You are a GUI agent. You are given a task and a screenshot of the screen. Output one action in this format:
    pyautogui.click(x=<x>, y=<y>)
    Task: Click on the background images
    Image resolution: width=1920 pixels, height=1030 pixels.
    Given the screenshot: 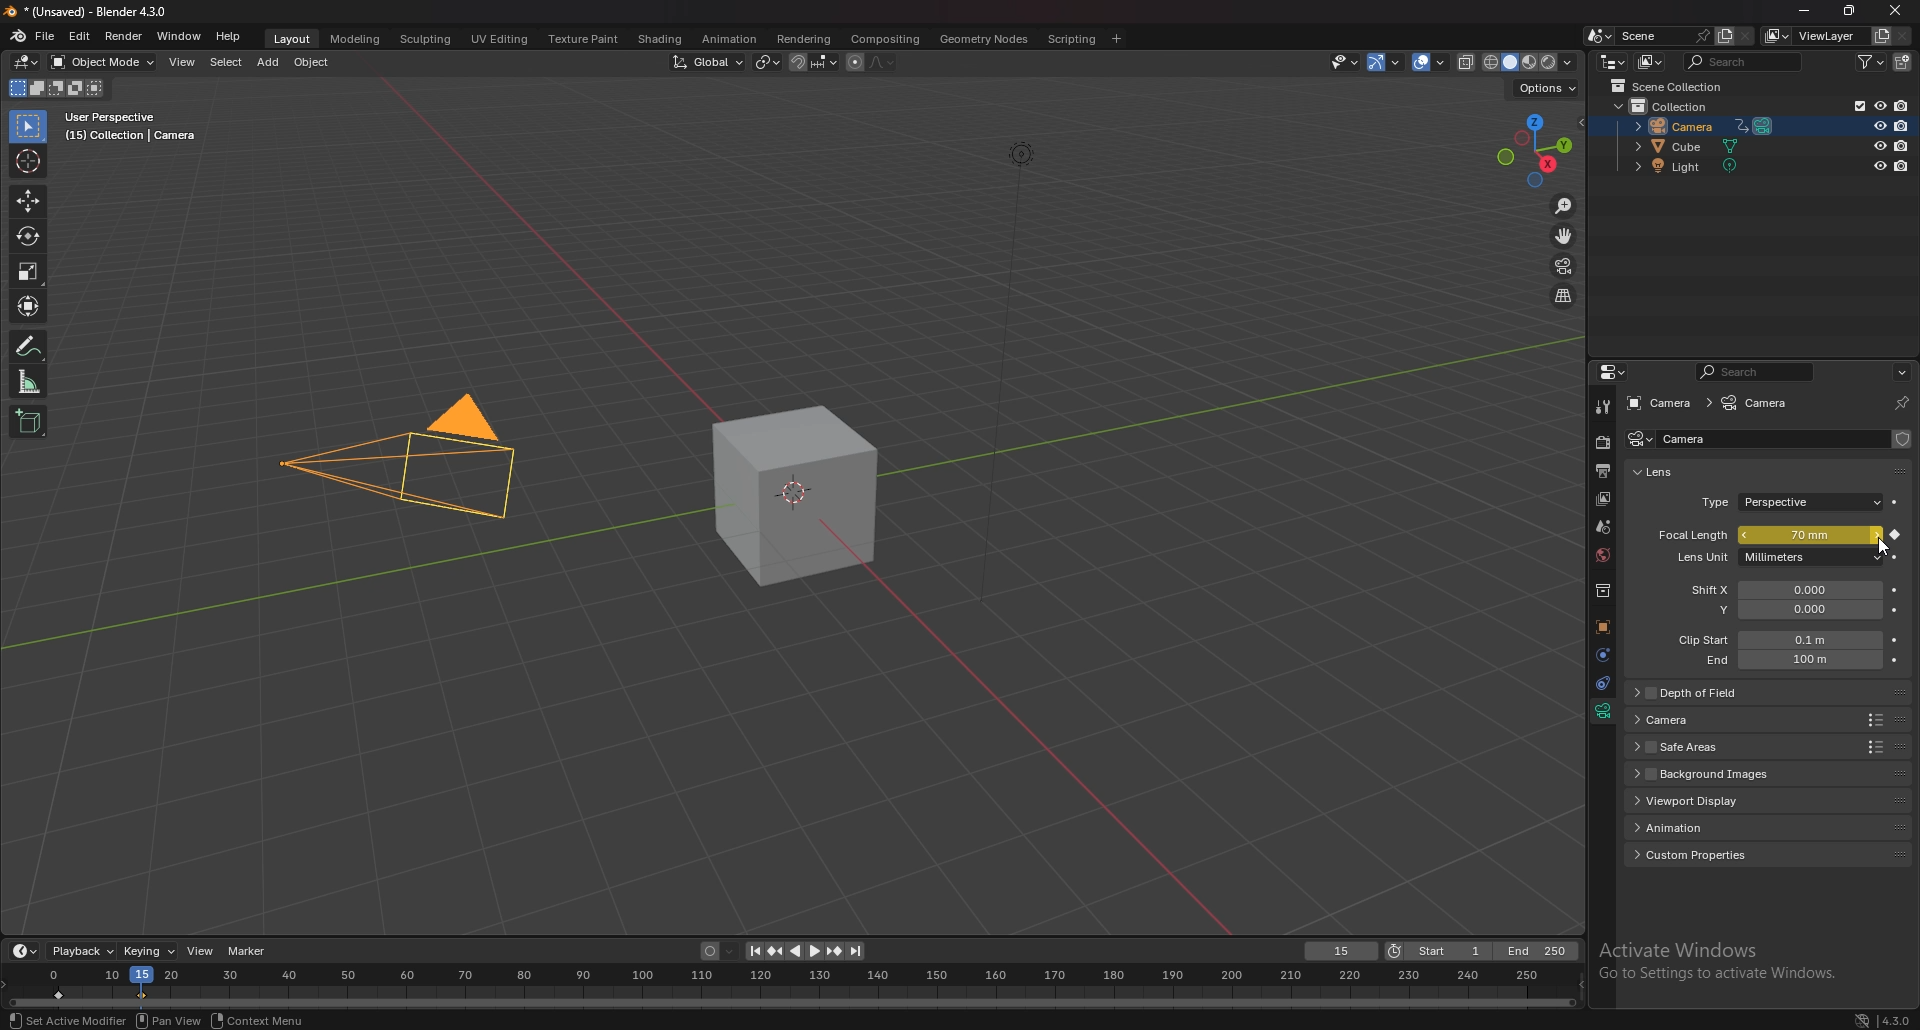 What is the action you would take?
    pyautogui.click(x=1715, y=773)
    